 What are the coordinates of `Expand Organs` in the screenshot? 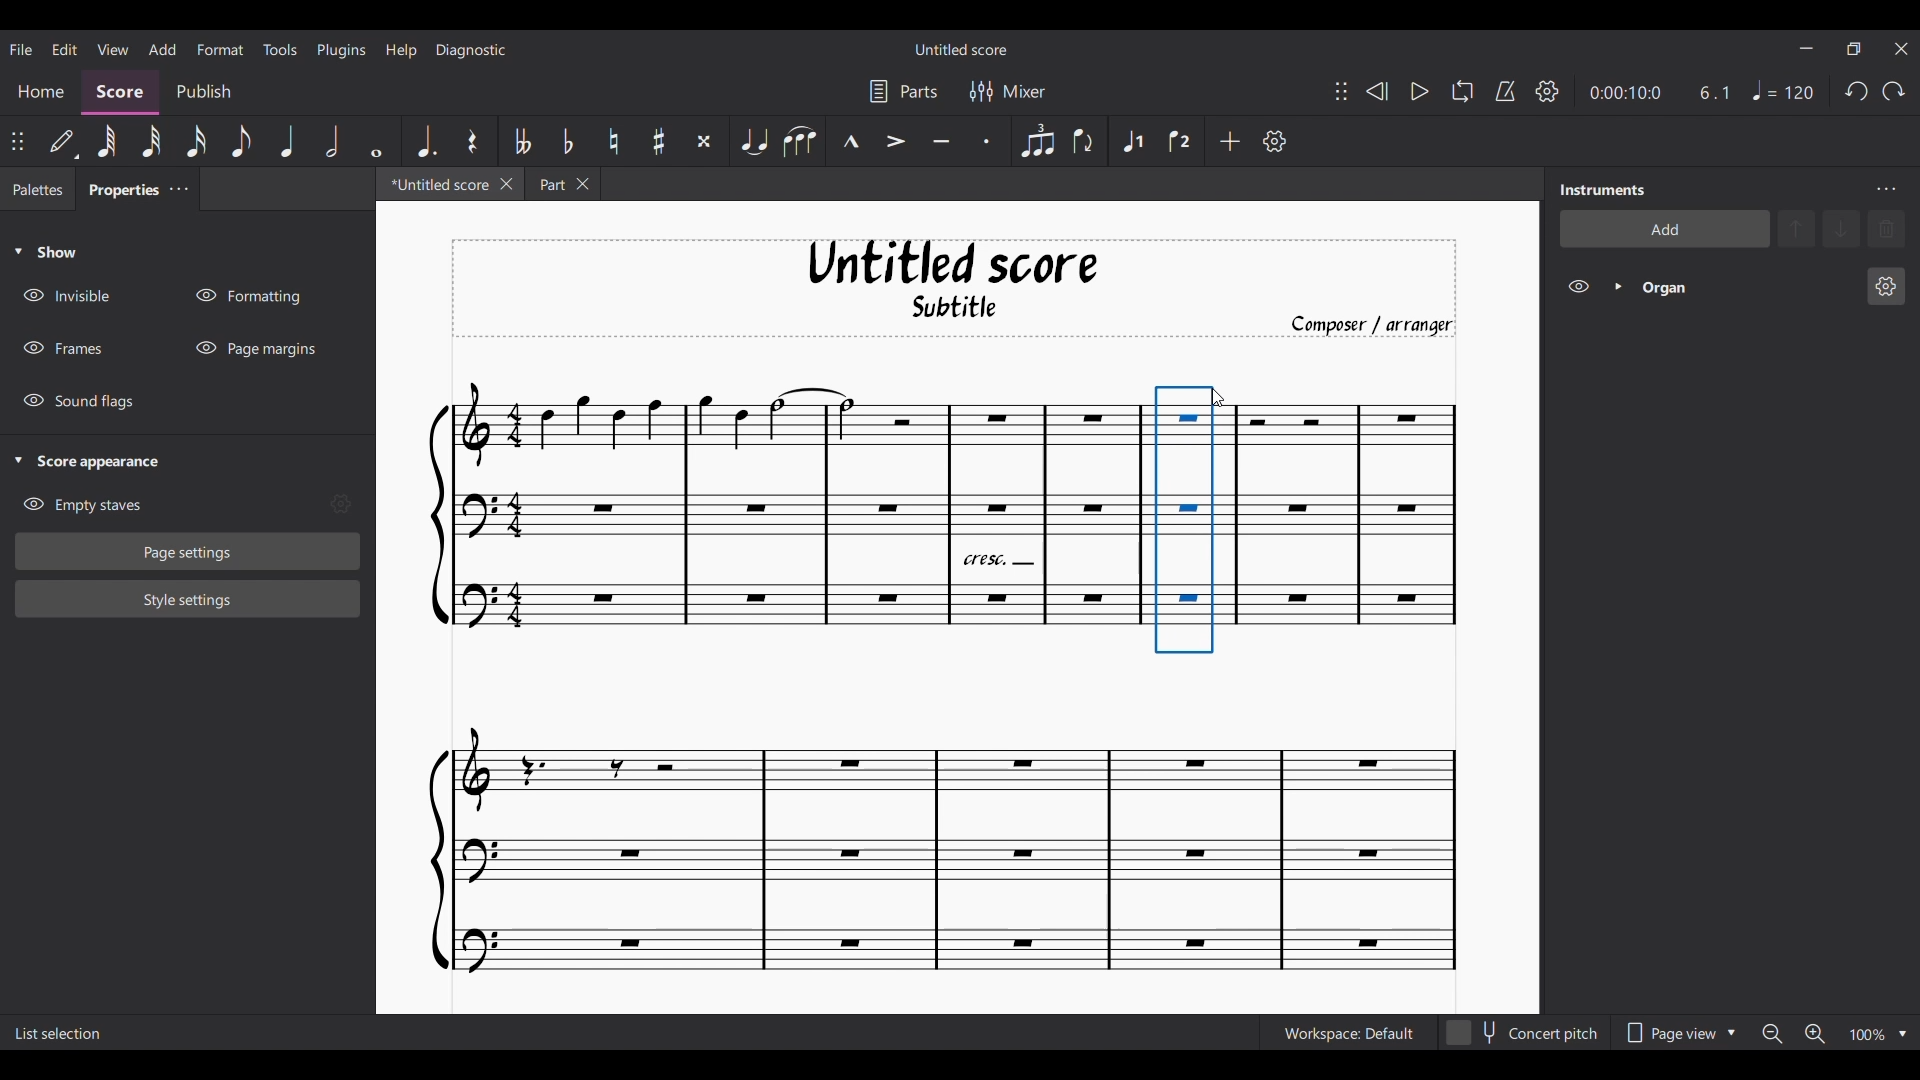 It's located at (1618, 286).